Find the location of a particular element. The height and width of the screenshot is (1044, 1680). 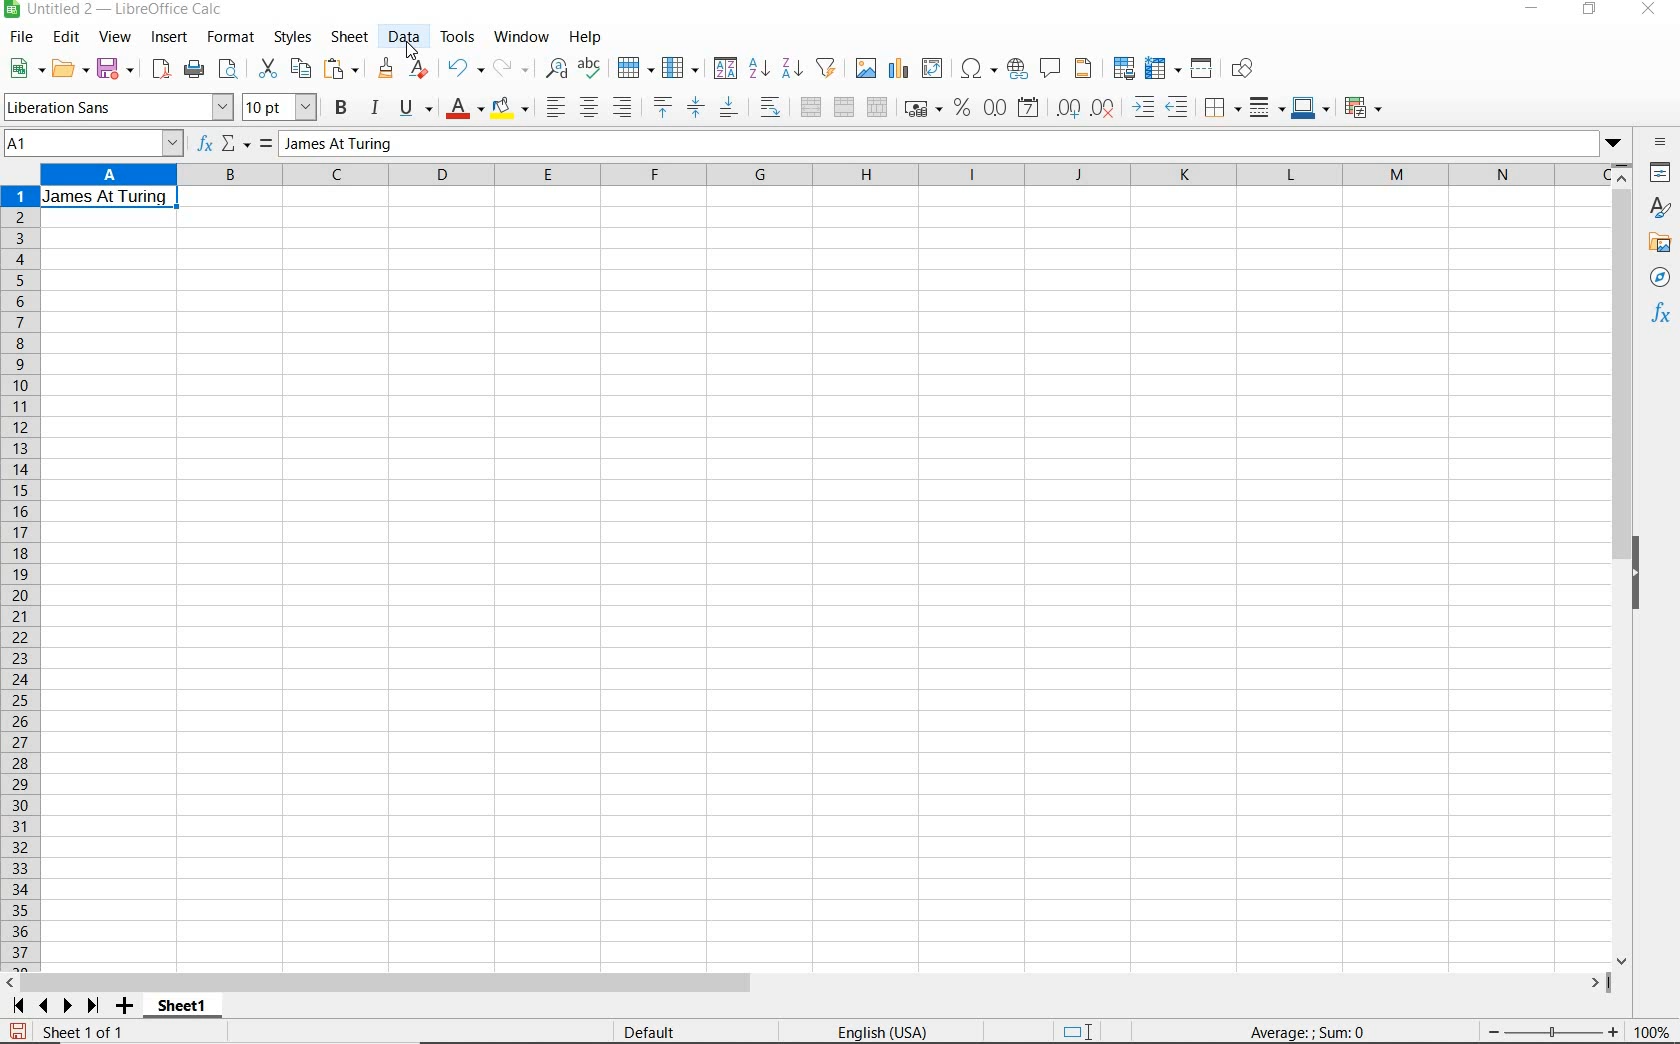

styles is located at coordinates (1662, 210).